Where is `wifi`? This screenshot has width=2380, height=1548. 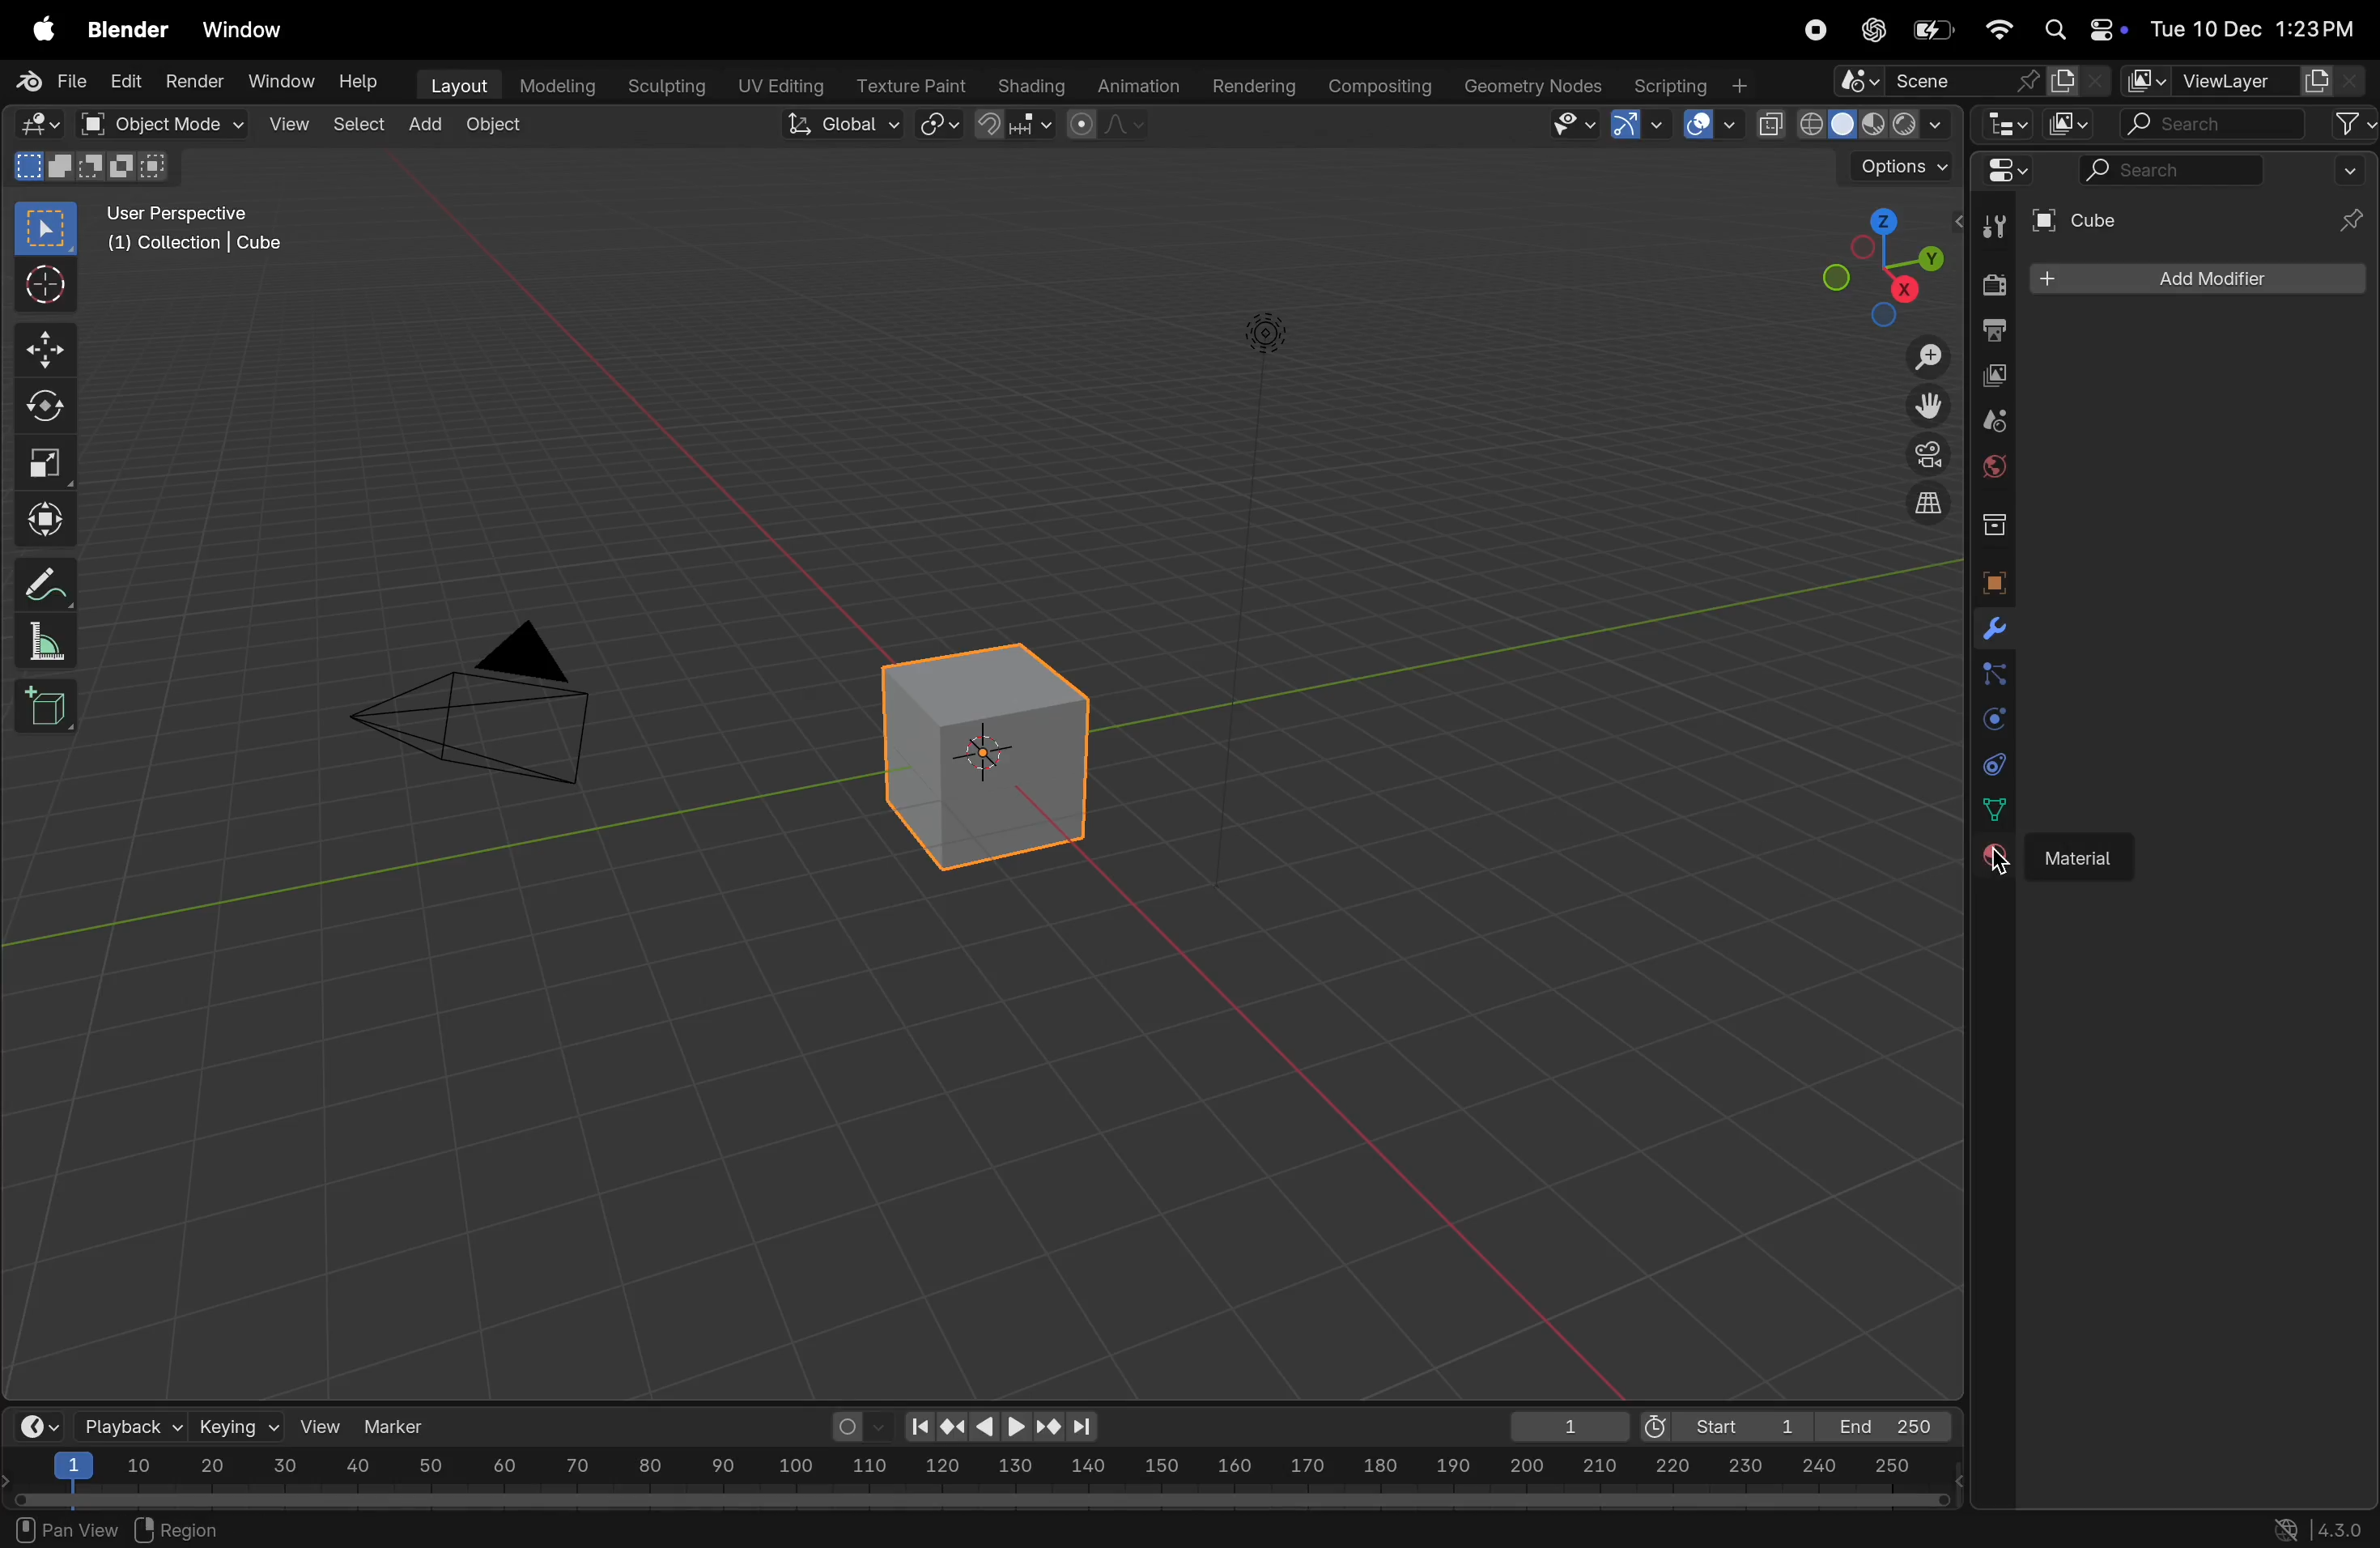
wifi is located at coordinates (1998, 29).